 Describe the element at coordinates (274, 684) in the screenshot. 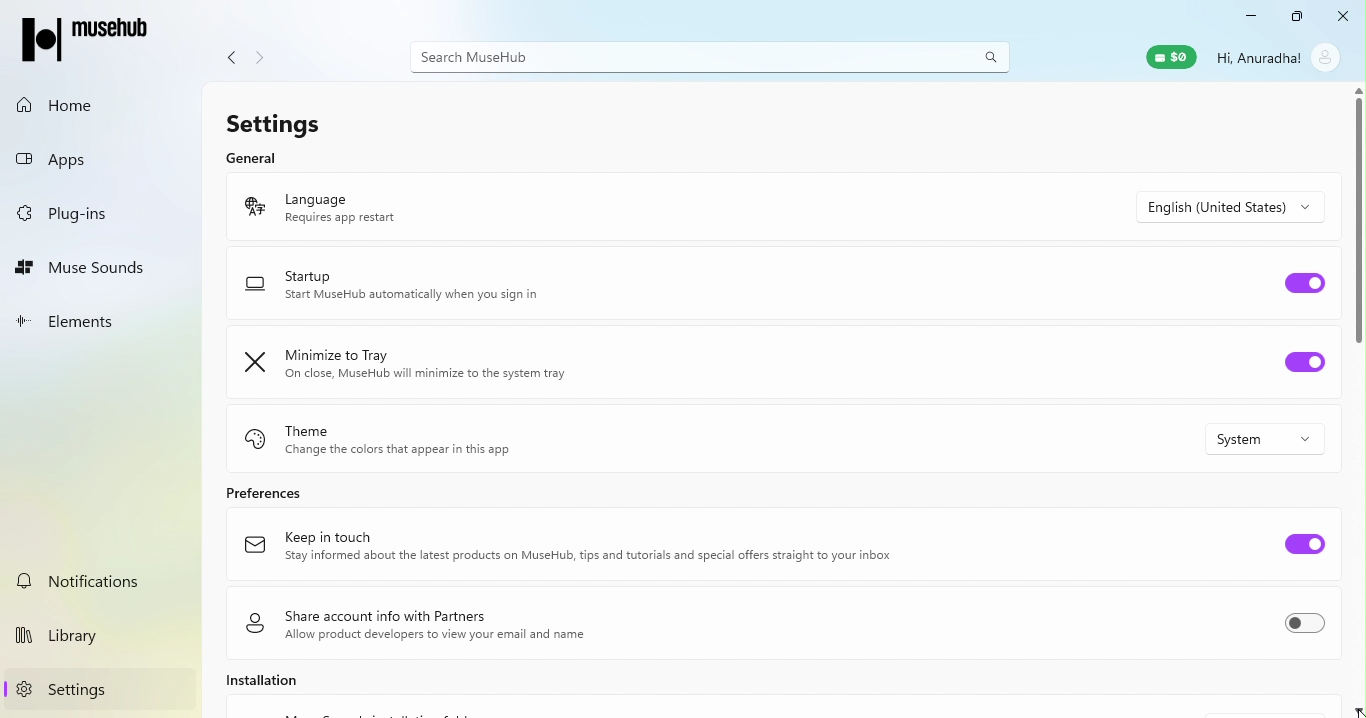

I see `Installation` at that location.